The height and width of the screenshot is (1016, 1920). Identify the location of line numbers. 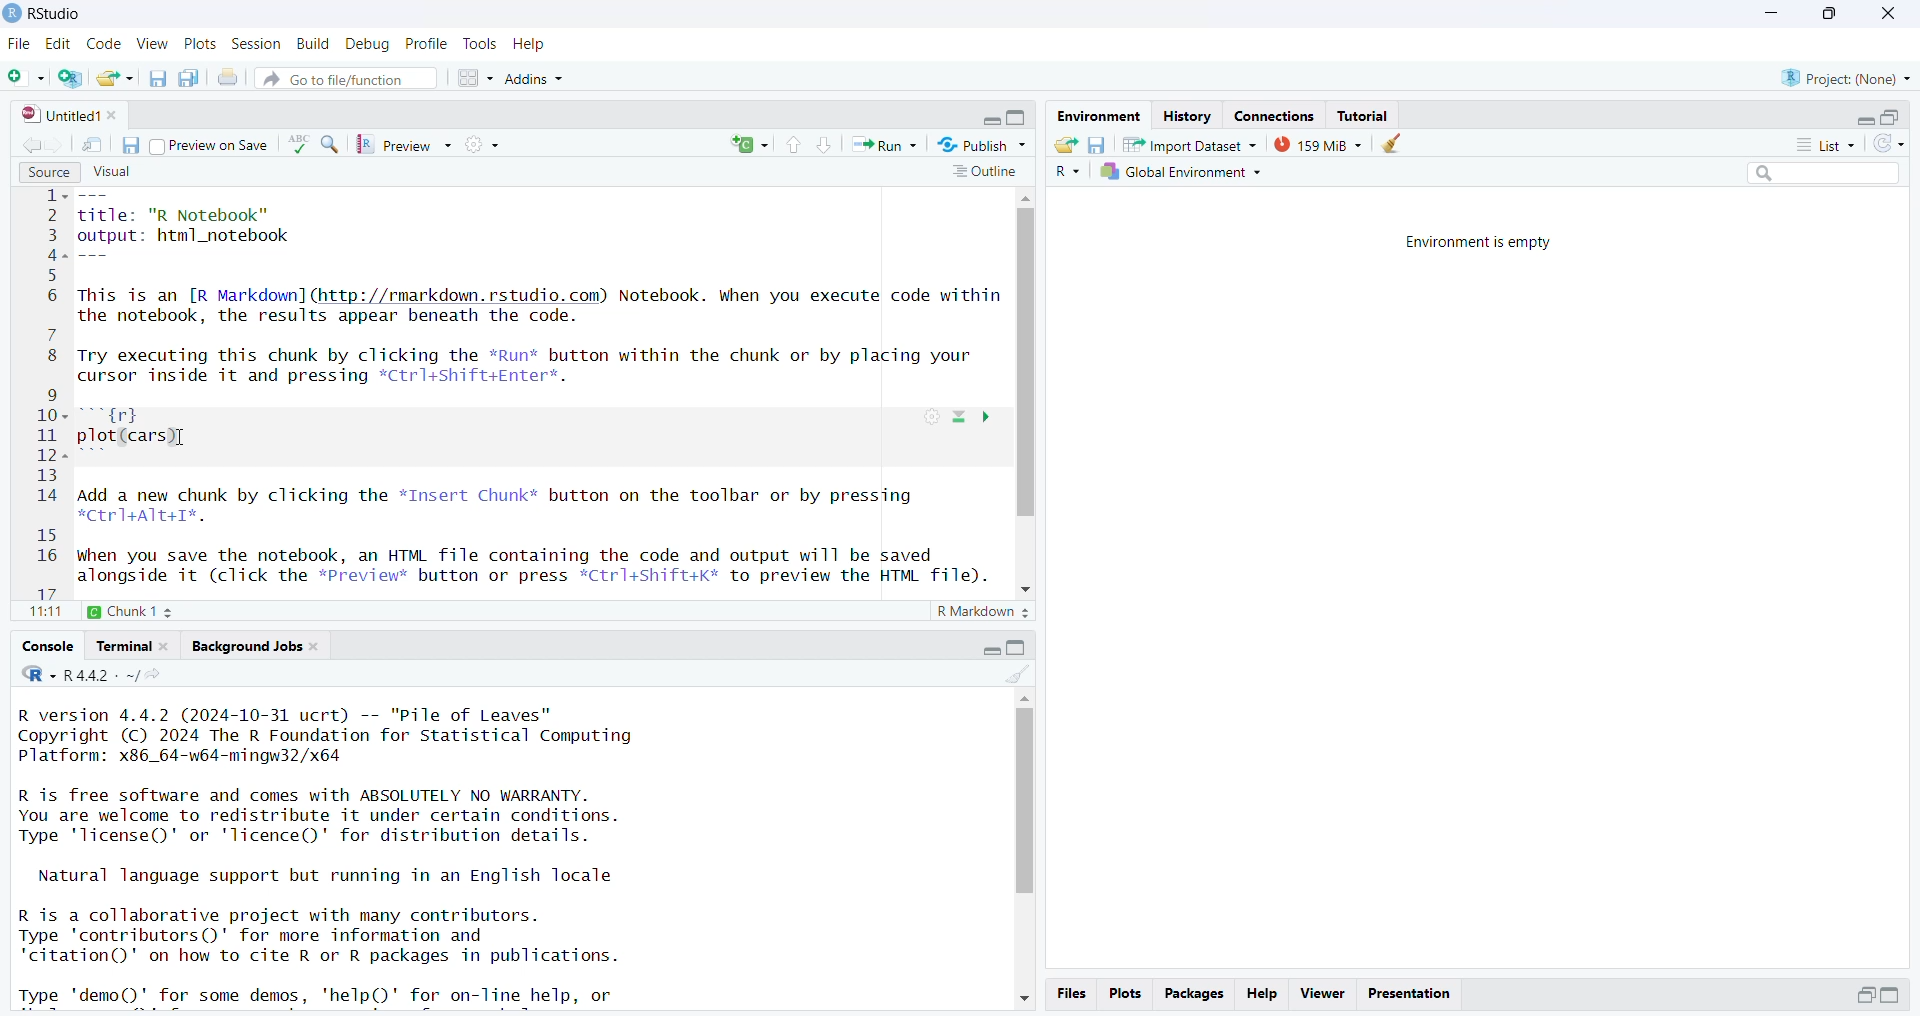
(53, 393).